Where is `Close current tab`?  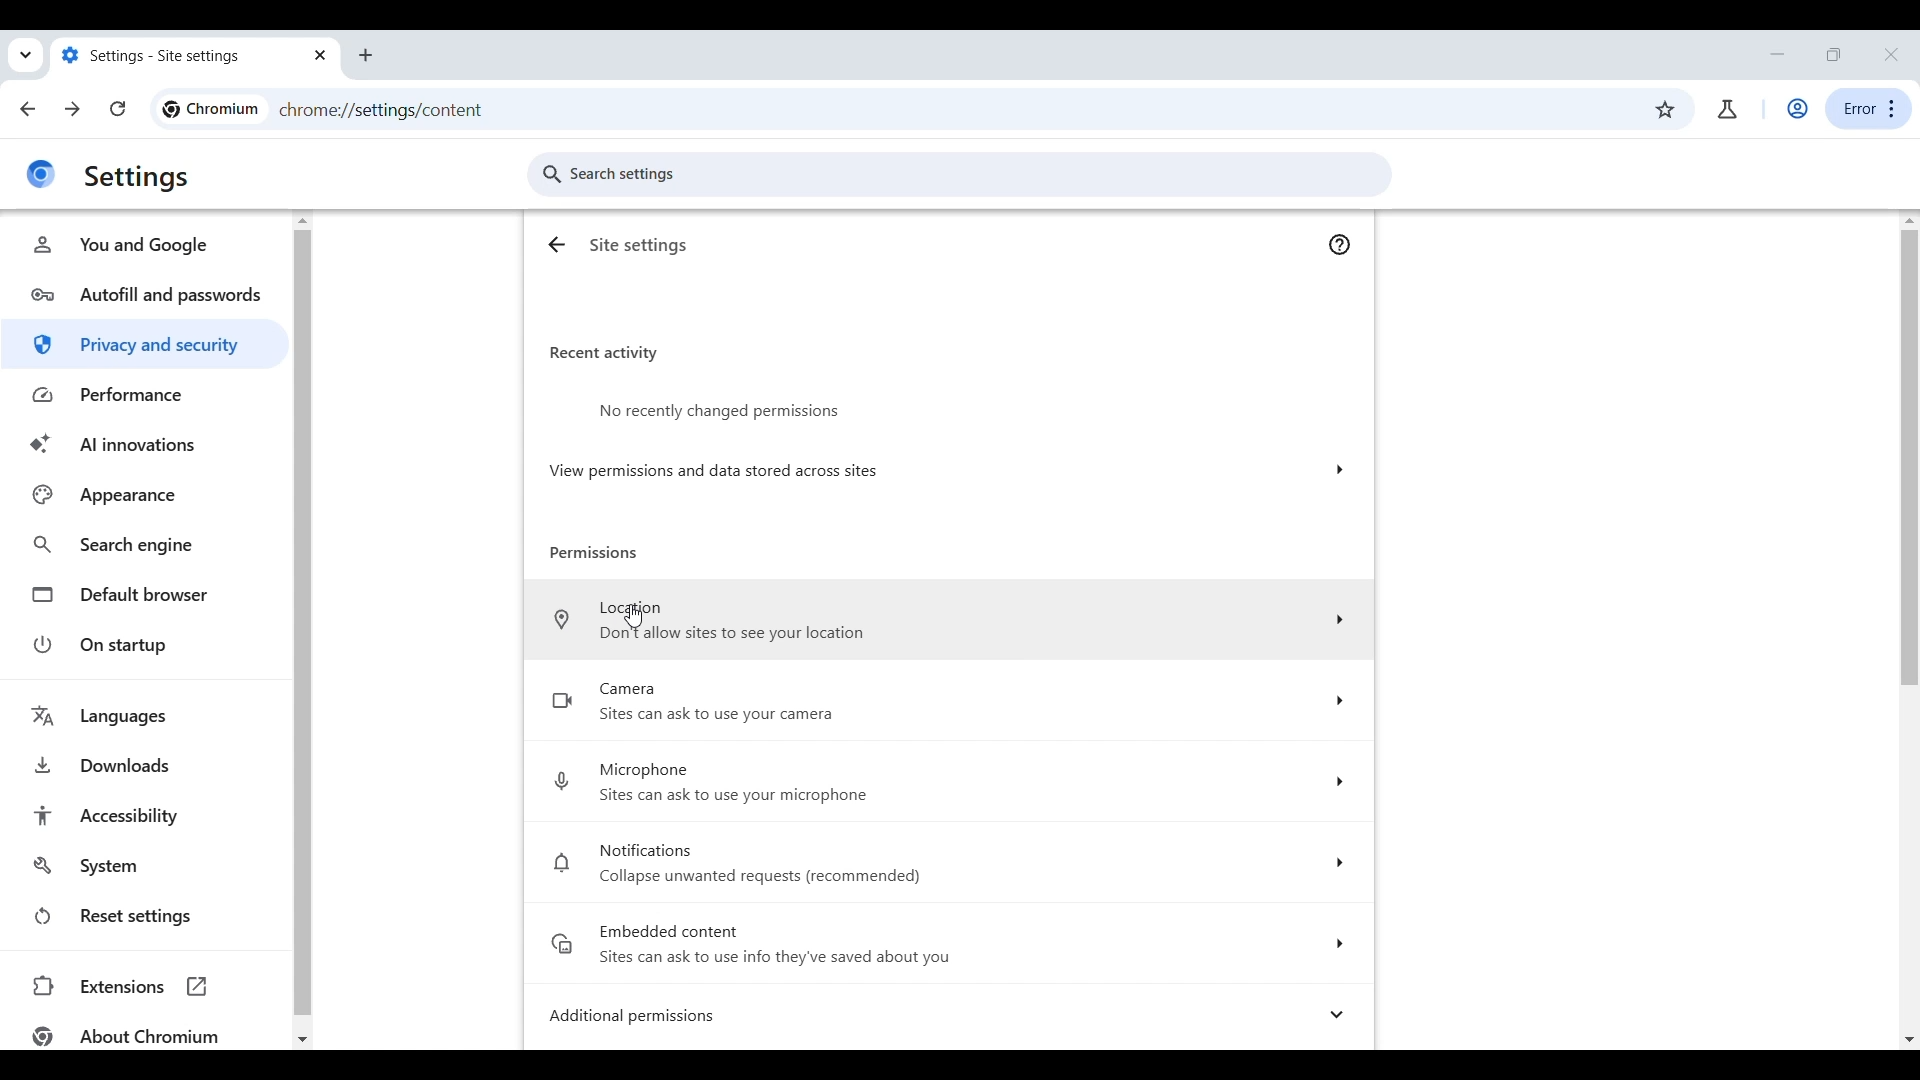
Close current tab is located at coordinates (322, 55).